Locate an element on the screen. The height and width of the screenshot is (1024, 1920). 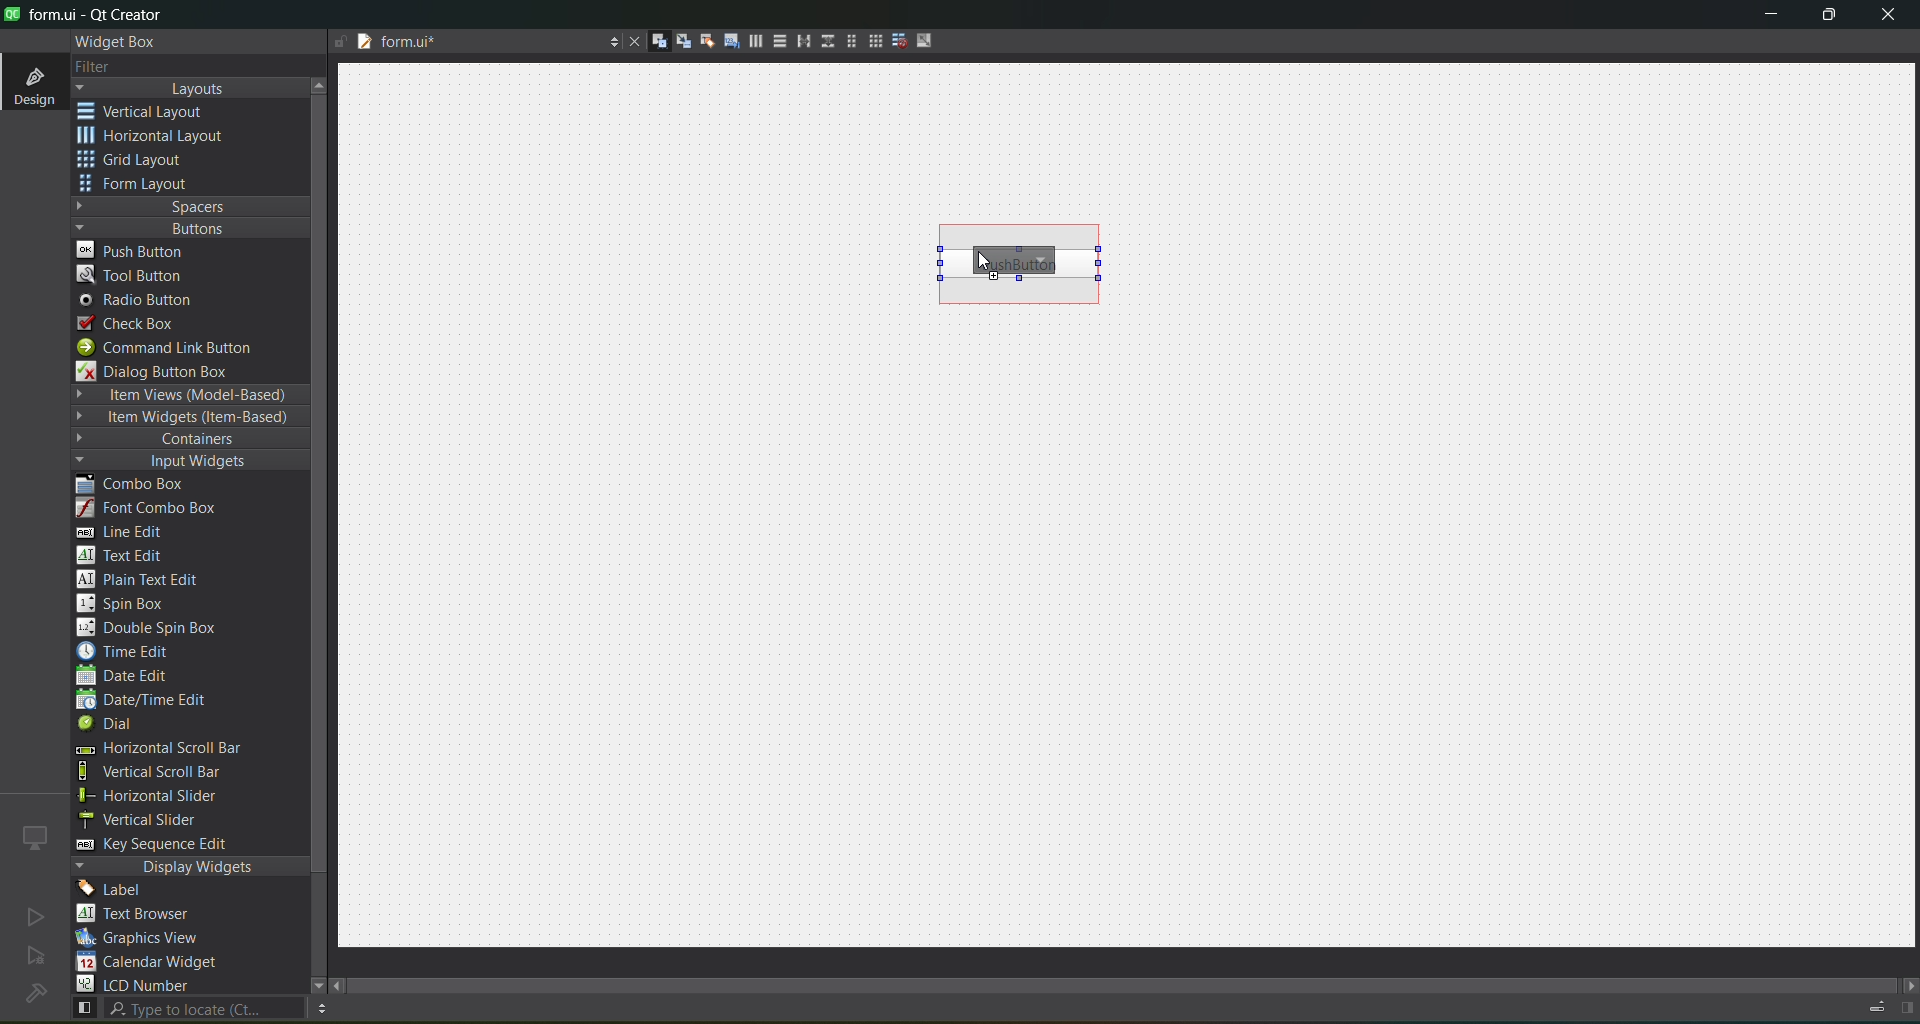
edit widgets is located at coordinates (651, 42).